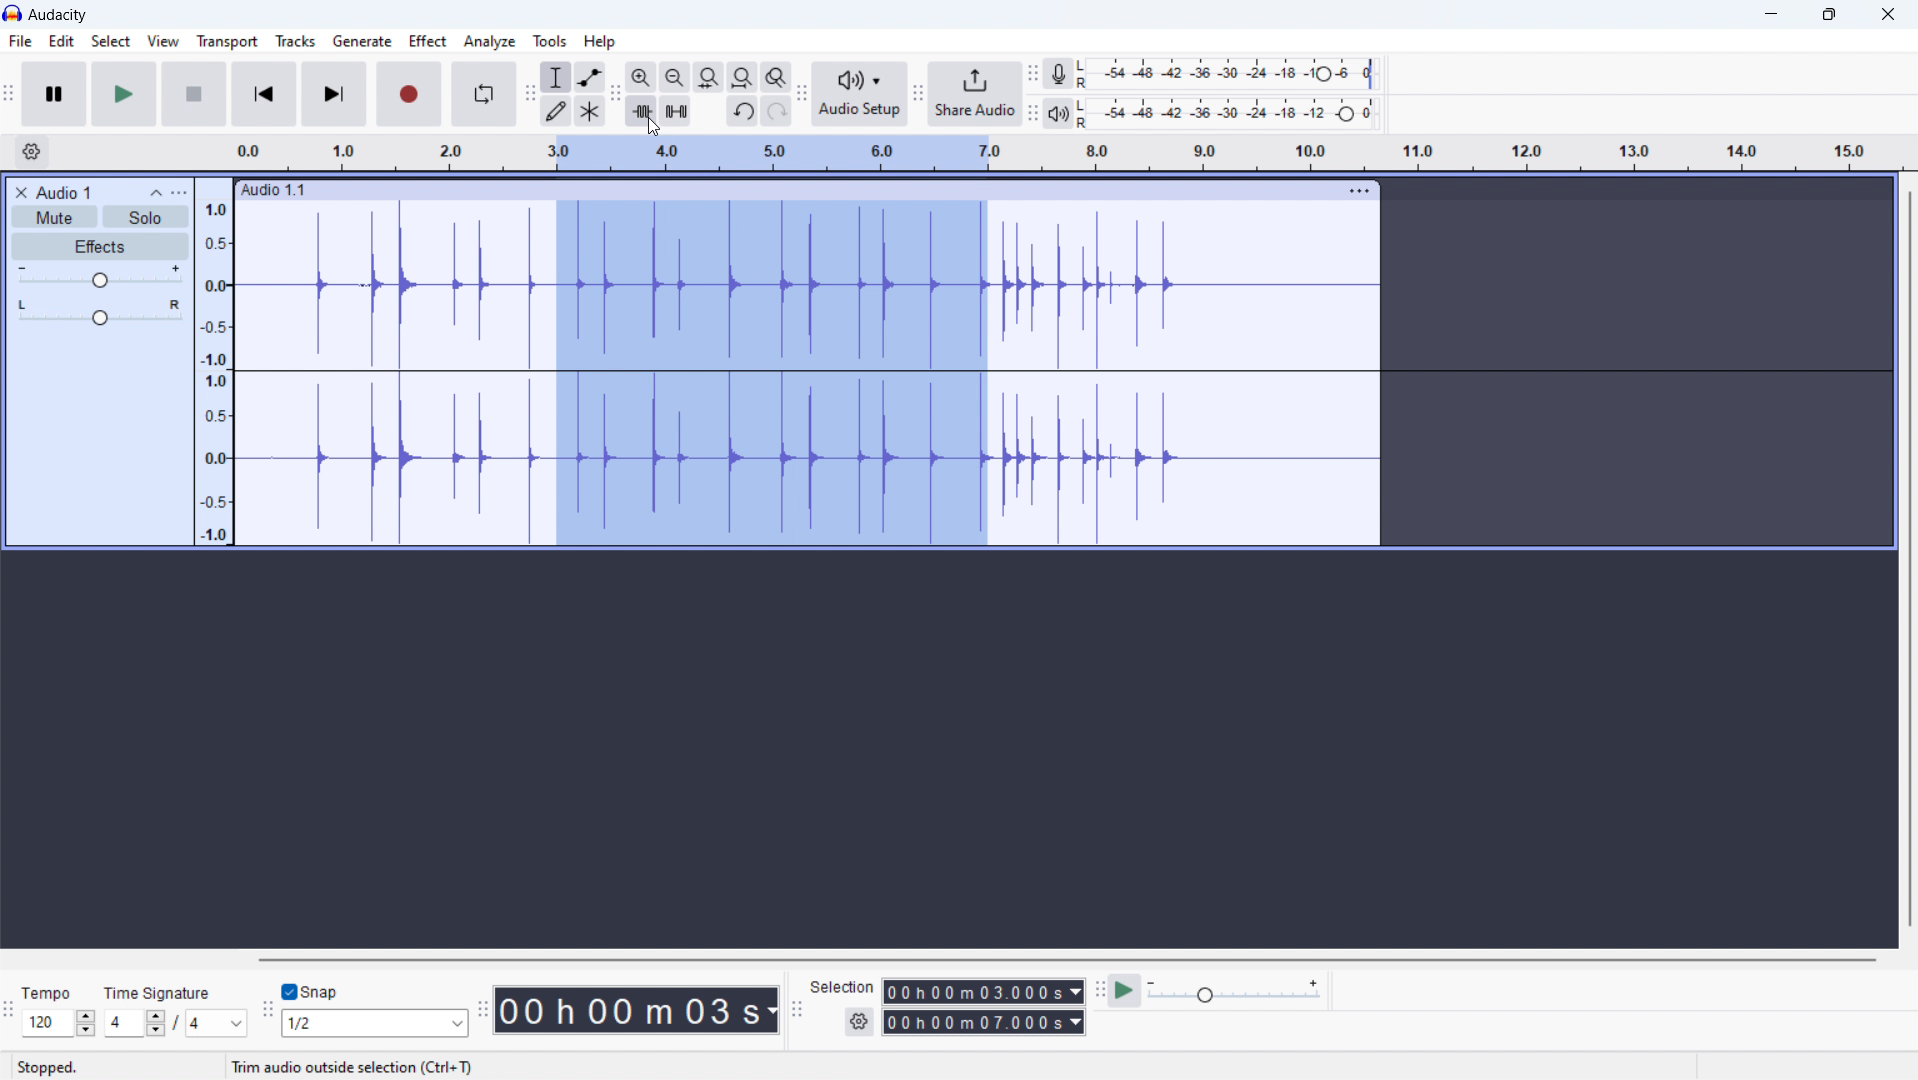 Image resolution: width=1918 pixels, height=1080 pixels. I want to click on toggle snap, so click(310, 991).